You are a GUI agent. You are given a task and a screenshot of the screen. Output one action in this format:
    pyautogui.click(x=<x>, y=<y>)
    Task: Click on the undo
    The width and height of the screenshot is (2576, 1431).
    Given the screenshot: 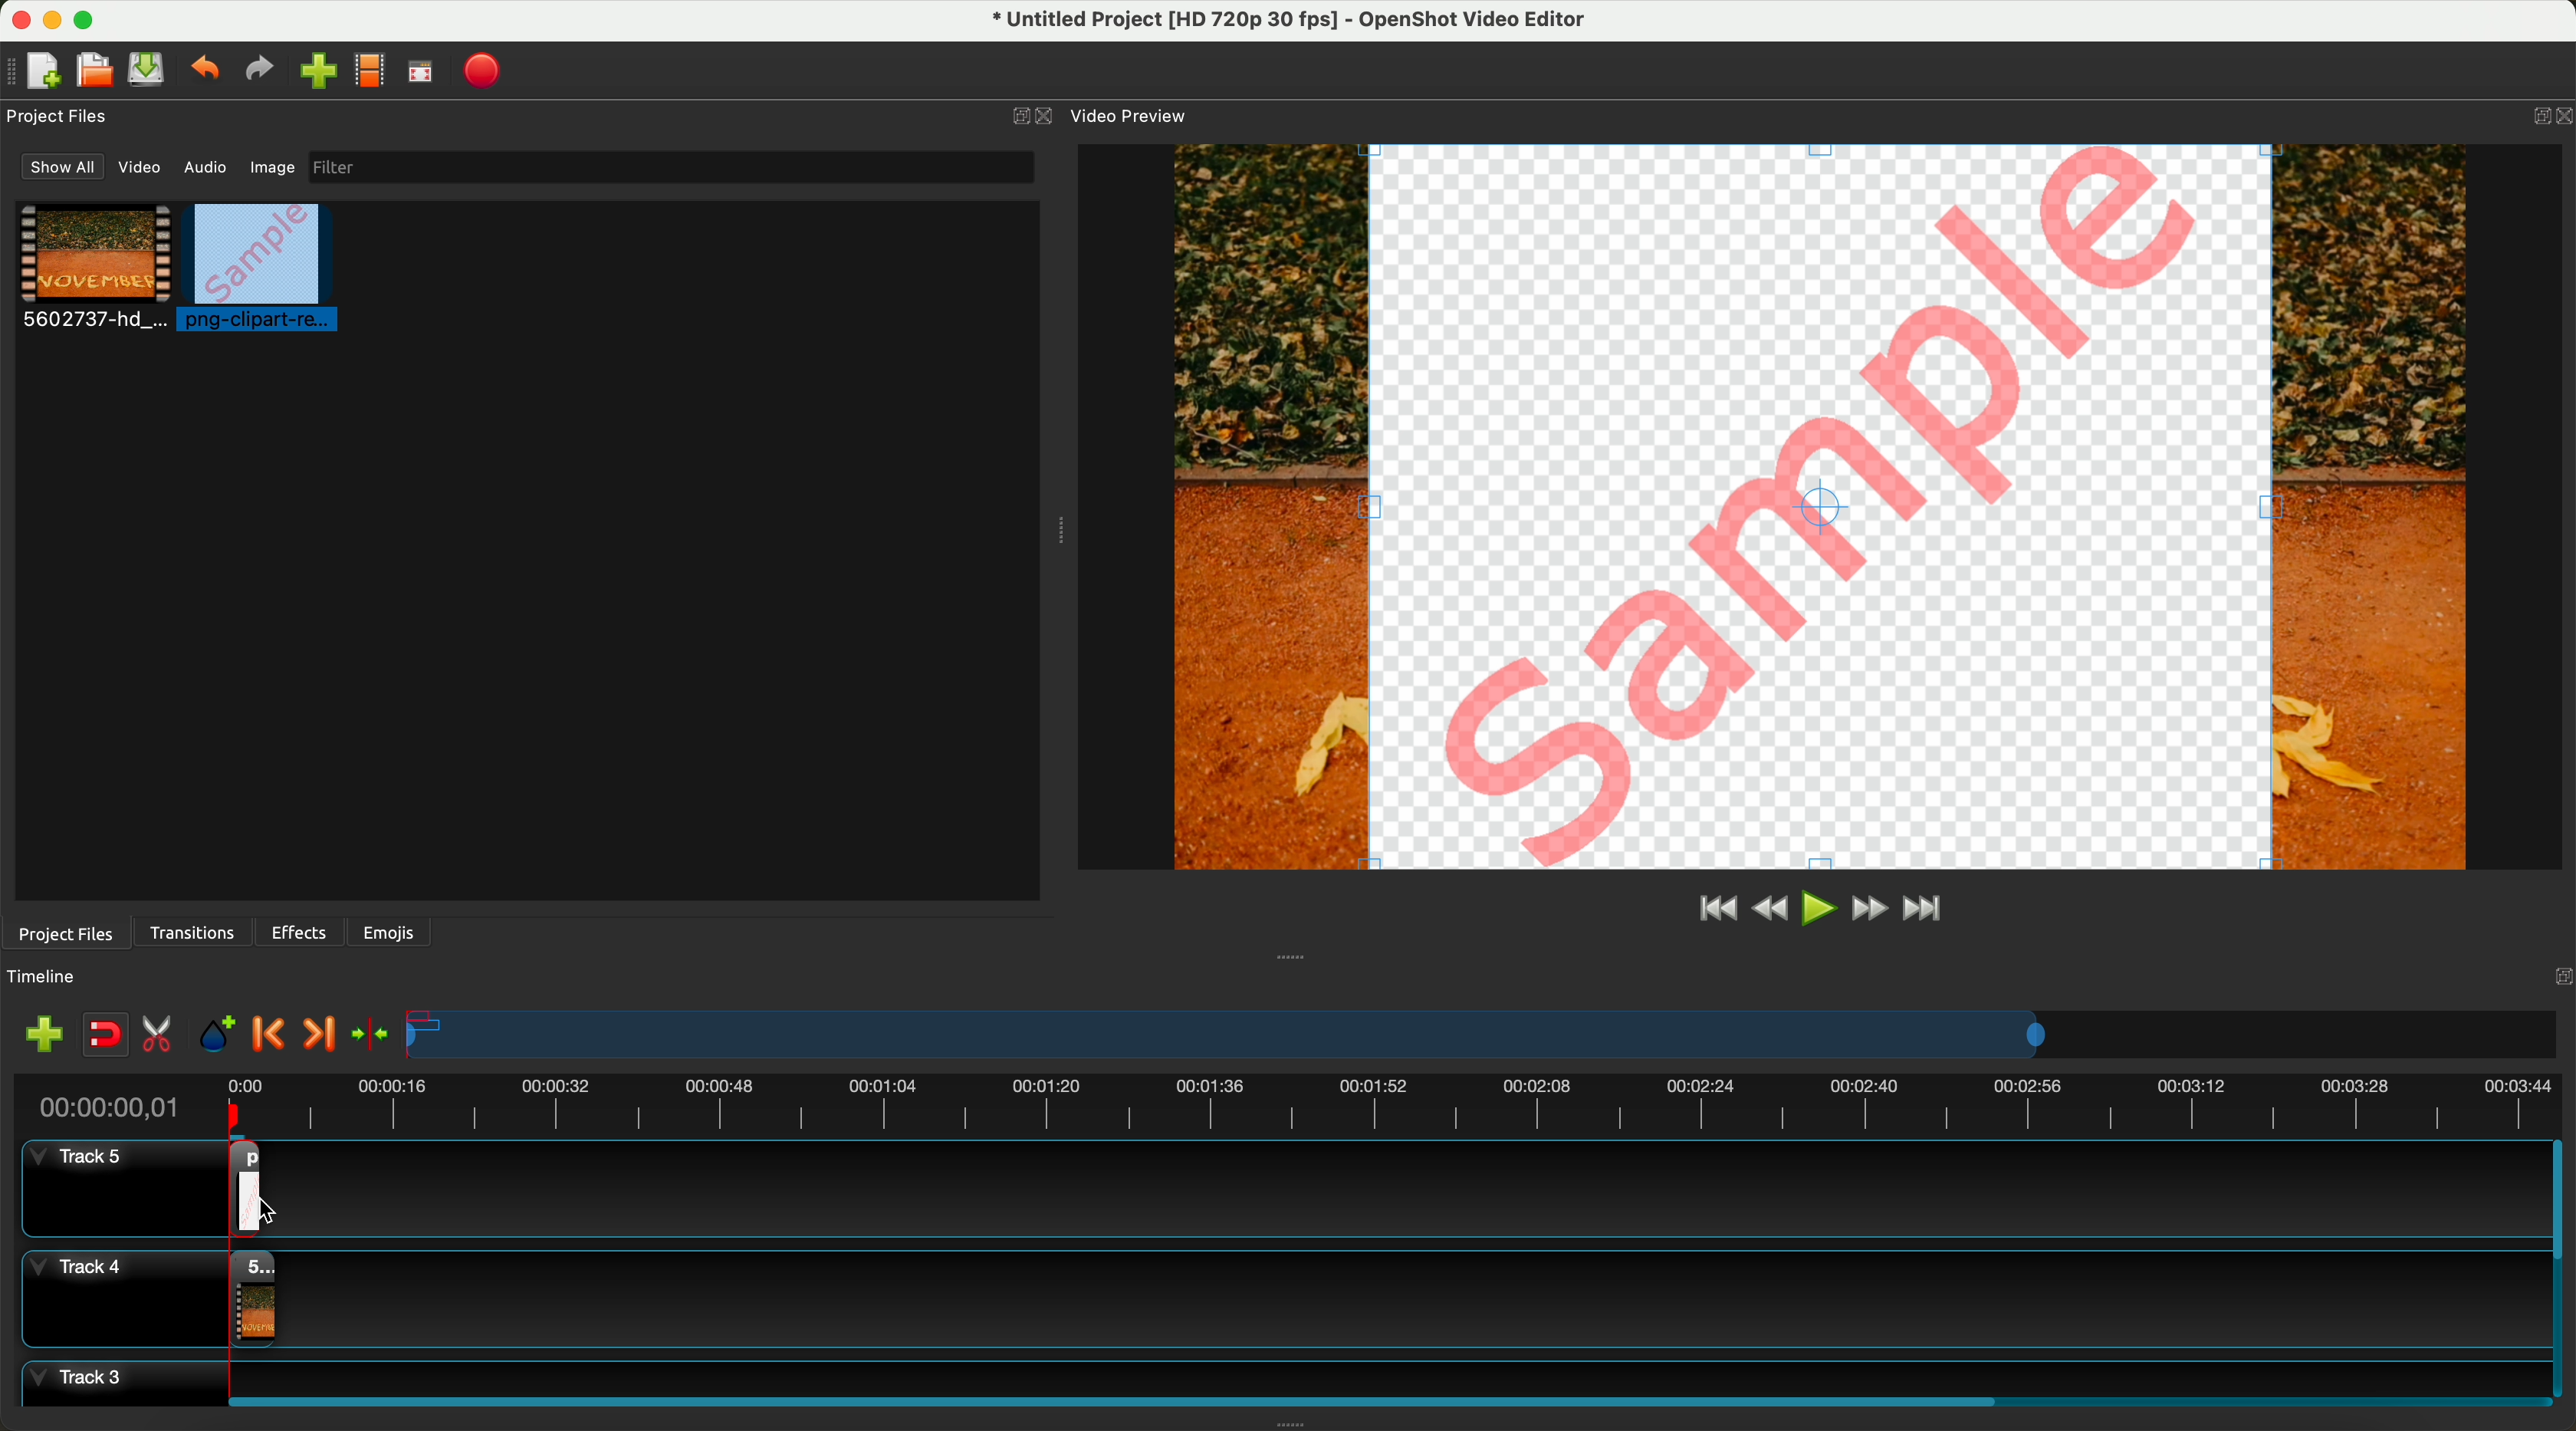 What is the action you would take?
    pyautogui.click(x=208, y=72)
    